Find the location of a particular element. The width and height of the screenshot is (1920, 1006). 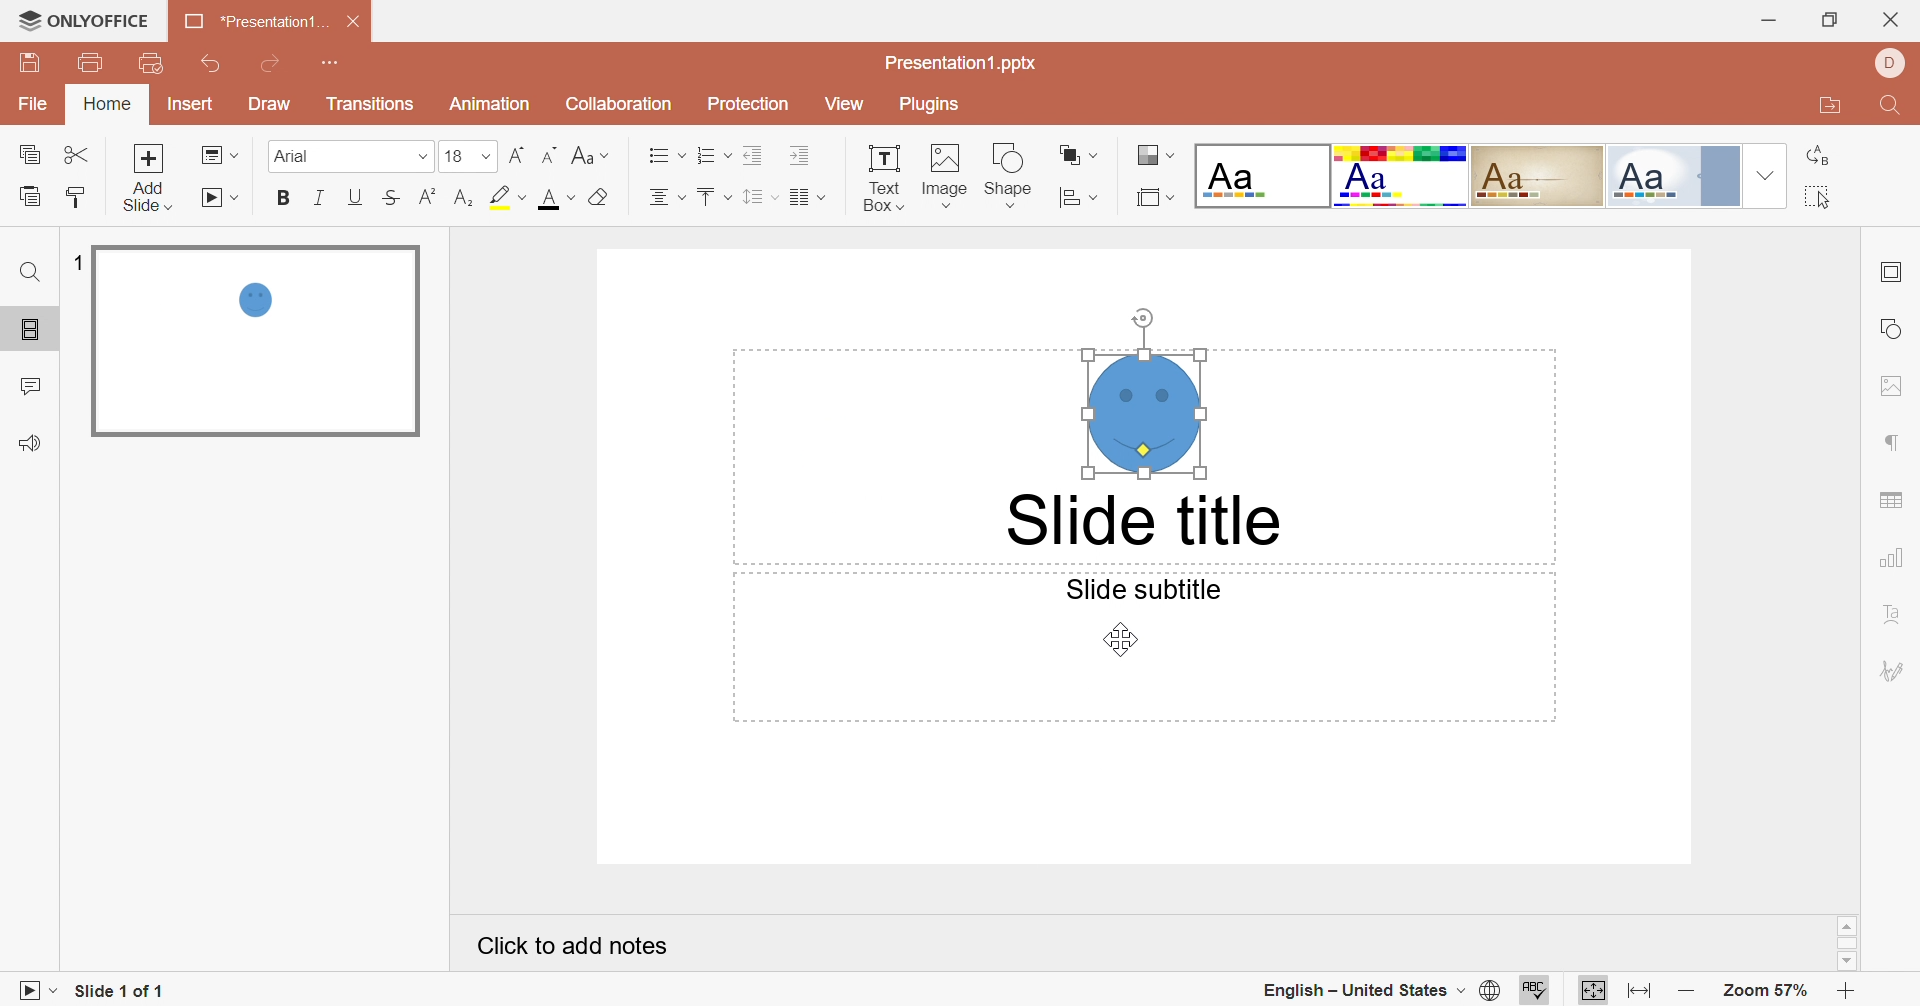

image settings is located at coordinates (1889, 385).